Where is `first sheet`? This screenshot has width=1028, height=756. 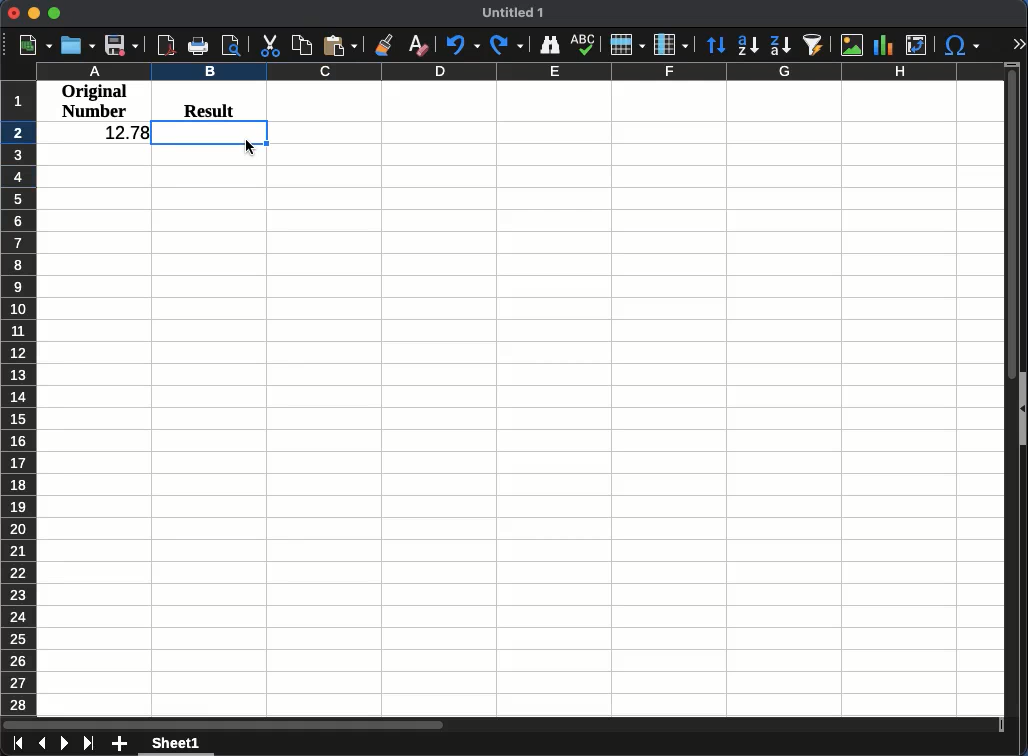 first sheet is located at coordinates (15, 745).